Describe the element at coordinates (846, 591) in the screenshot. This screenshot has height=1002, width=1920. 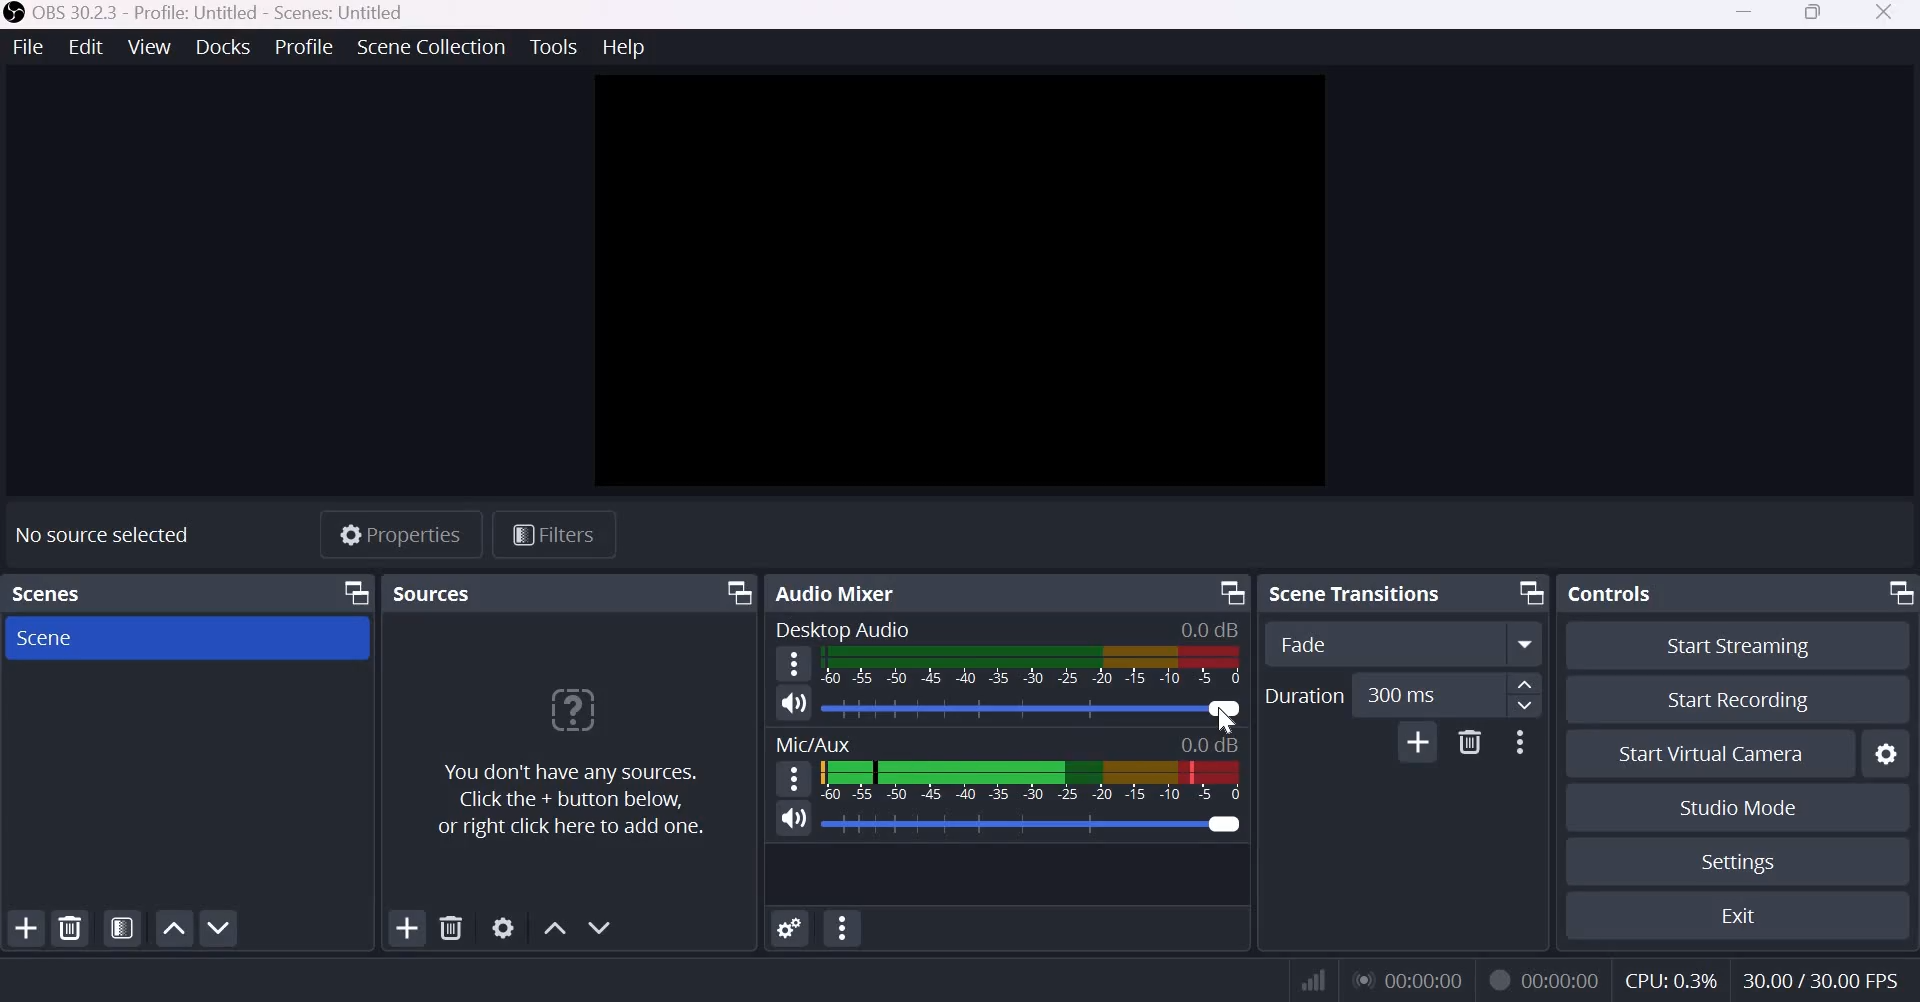
I see `Audio Mixer` at that location.